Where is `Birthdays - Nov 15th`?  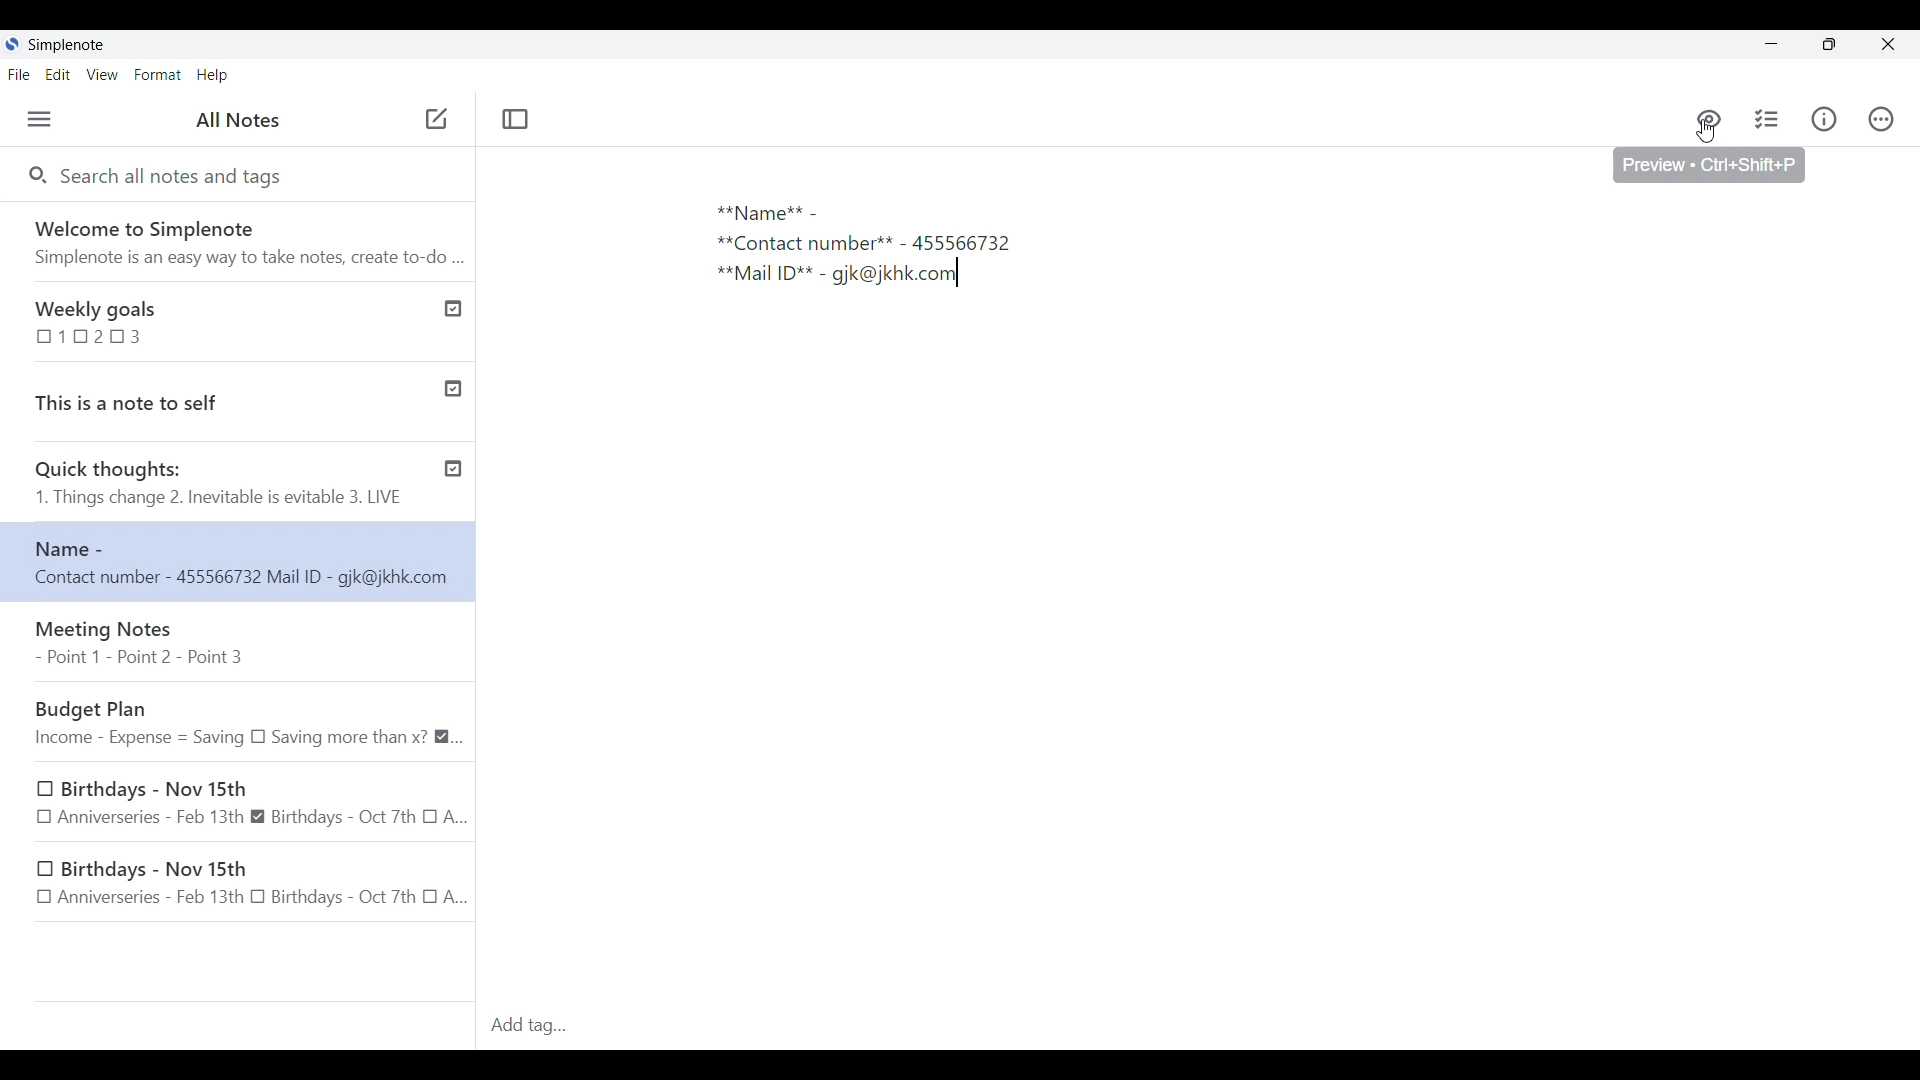
Birthdays - Nov 15th is located at coordinates (243, 885).